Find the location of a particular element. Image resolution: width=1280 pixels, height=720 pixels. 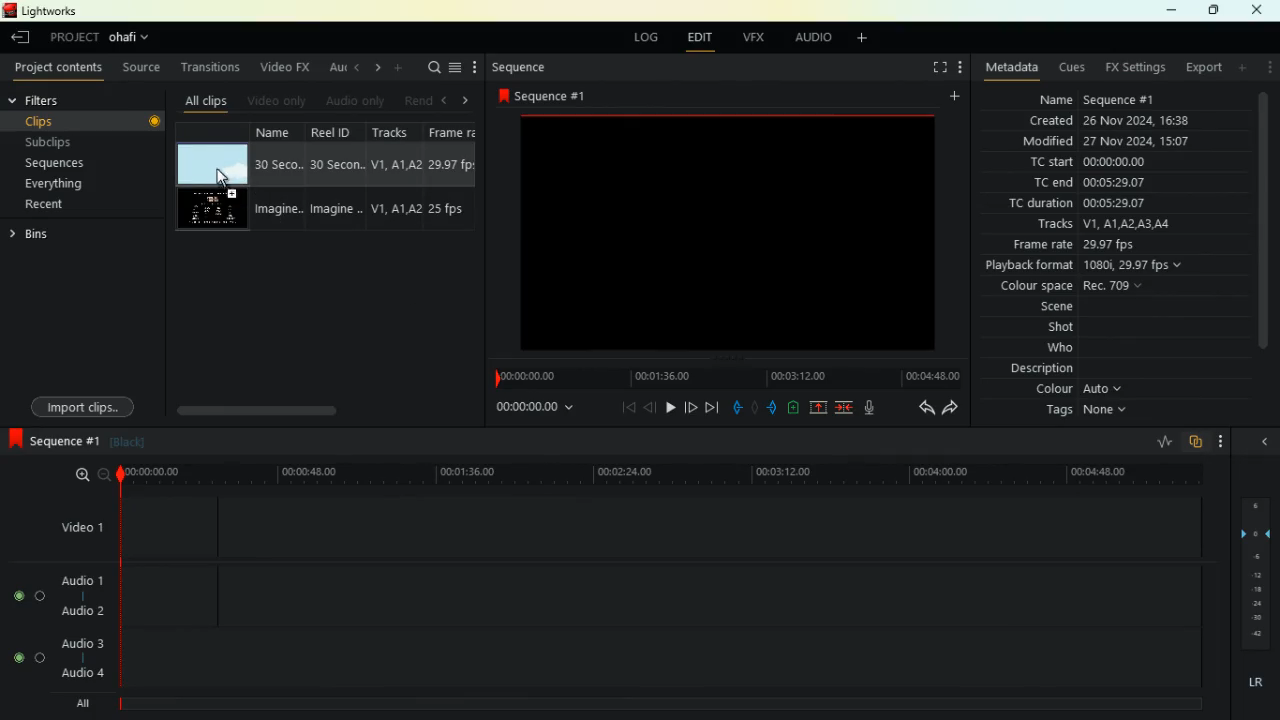

rend is located at coordinates (418, 102).